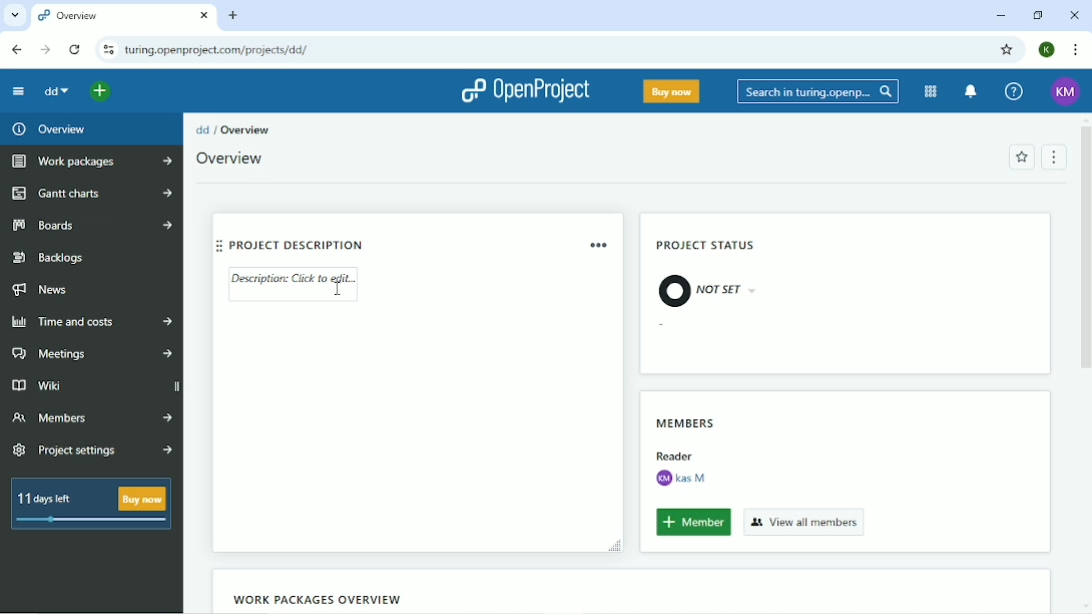 This screenshot has width=1092, height=614. Describe the element at coordinates (693, 523) in the screenshot. I see `Member` at that location.